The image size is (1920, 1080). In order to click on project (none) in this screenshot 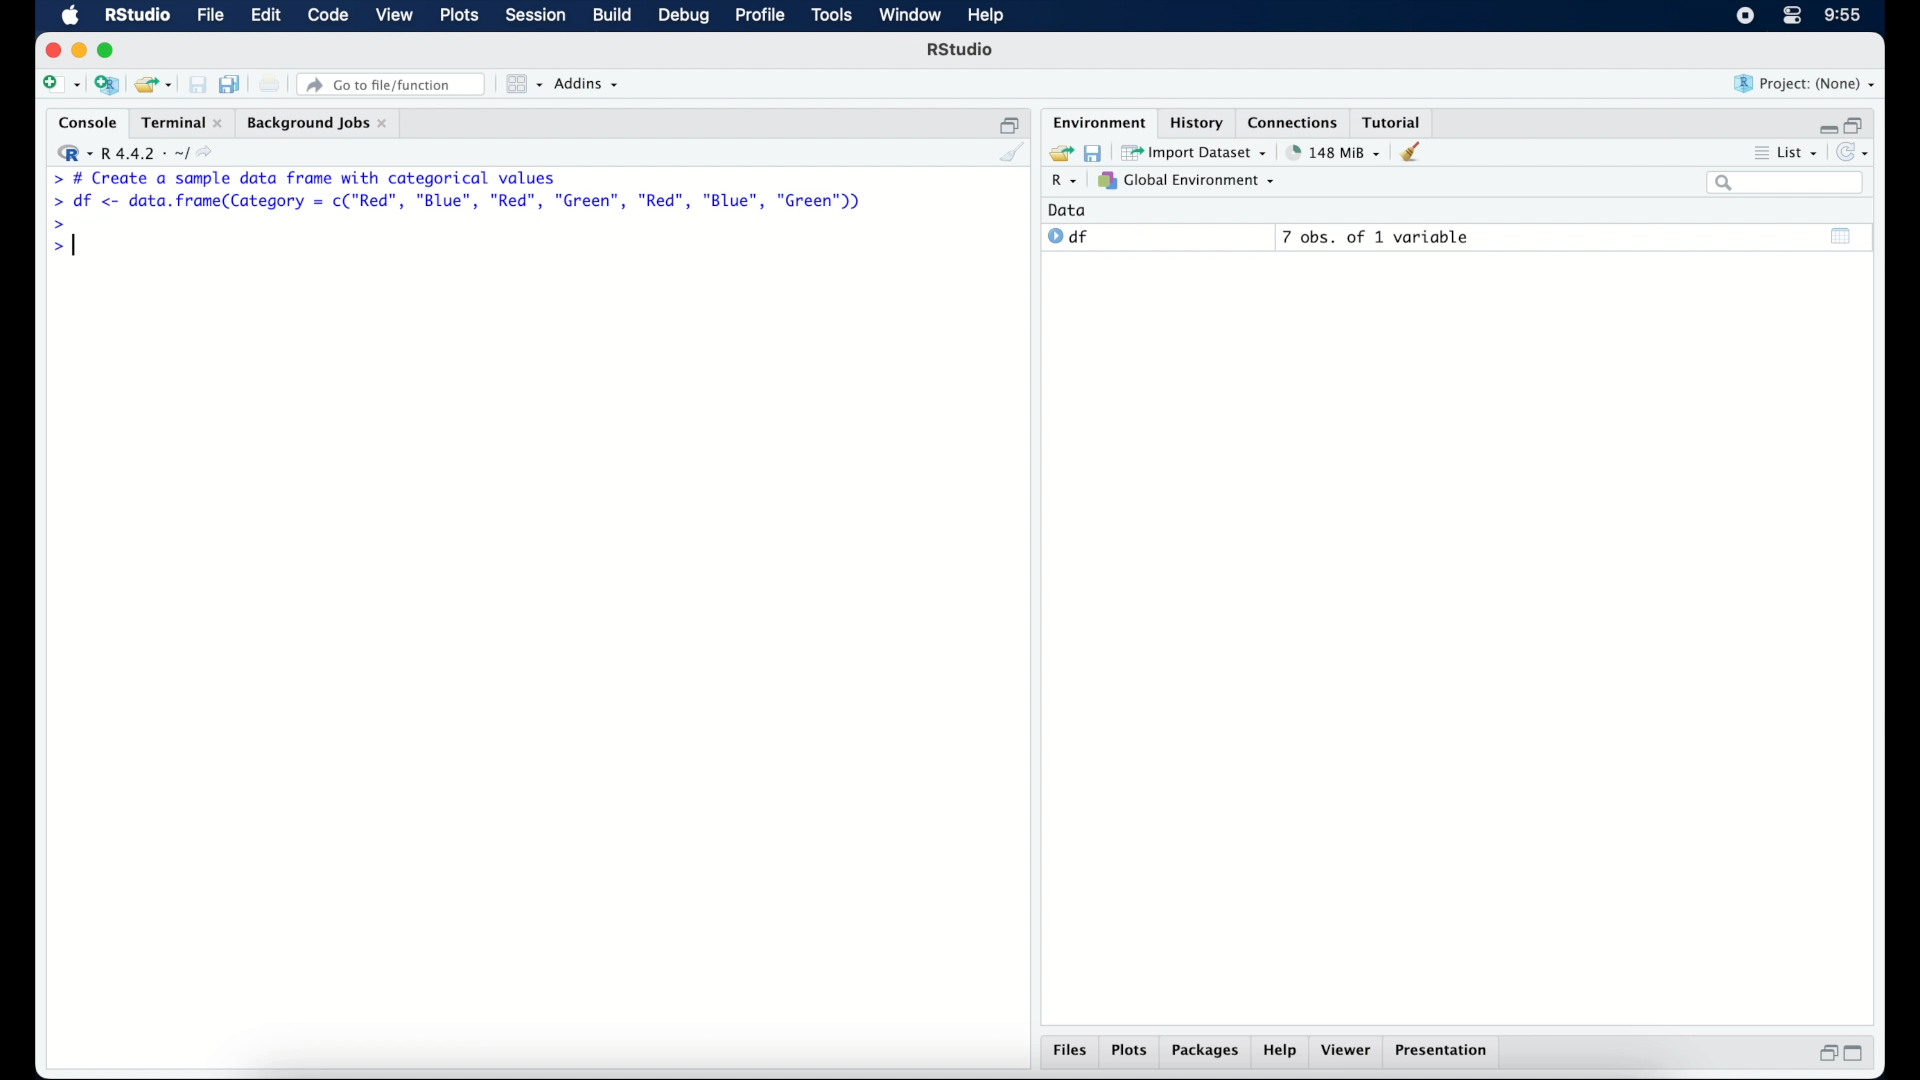, I will do `click(1805, 83)`.